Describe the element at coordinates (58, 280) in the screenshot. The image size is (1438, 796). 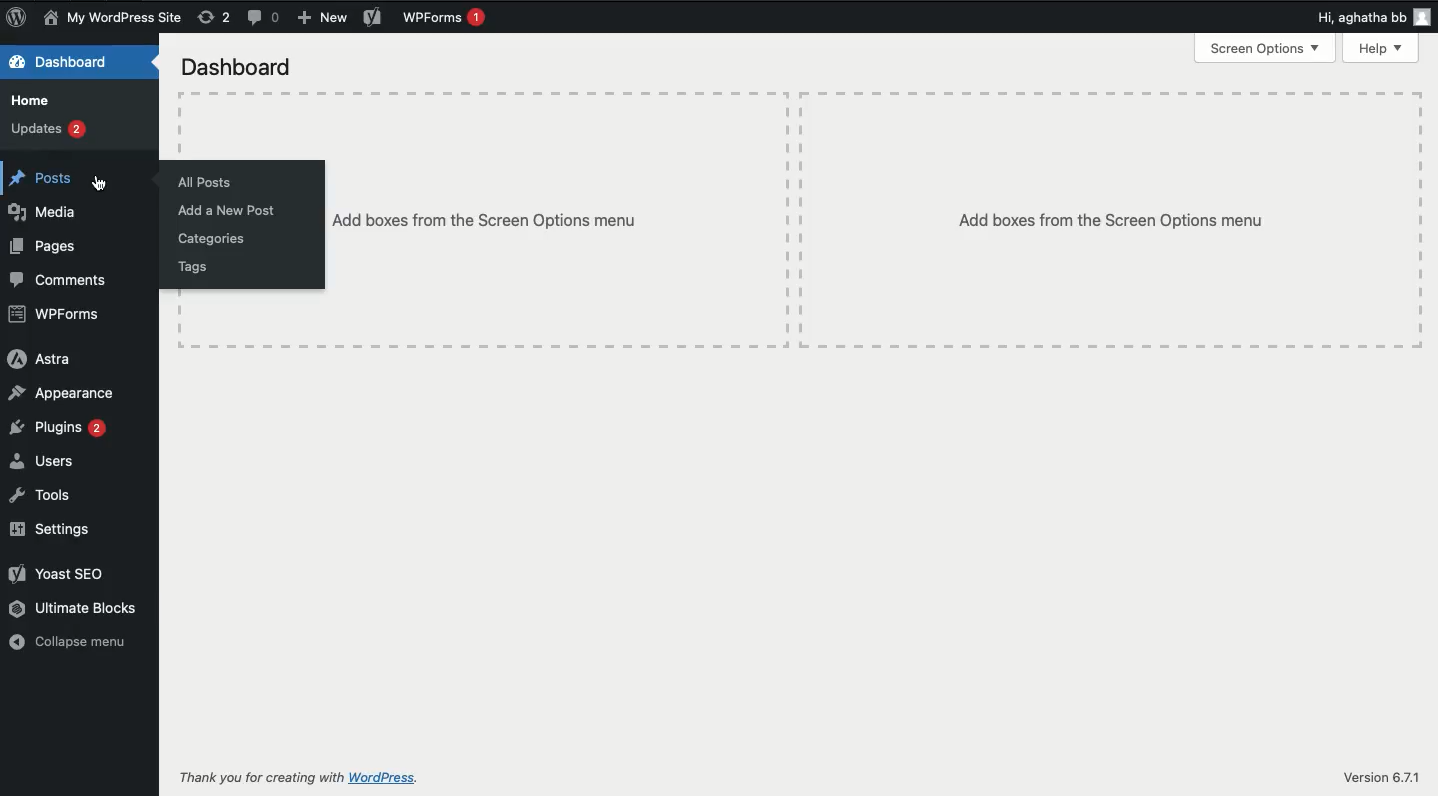
I see `Comments` at that location.